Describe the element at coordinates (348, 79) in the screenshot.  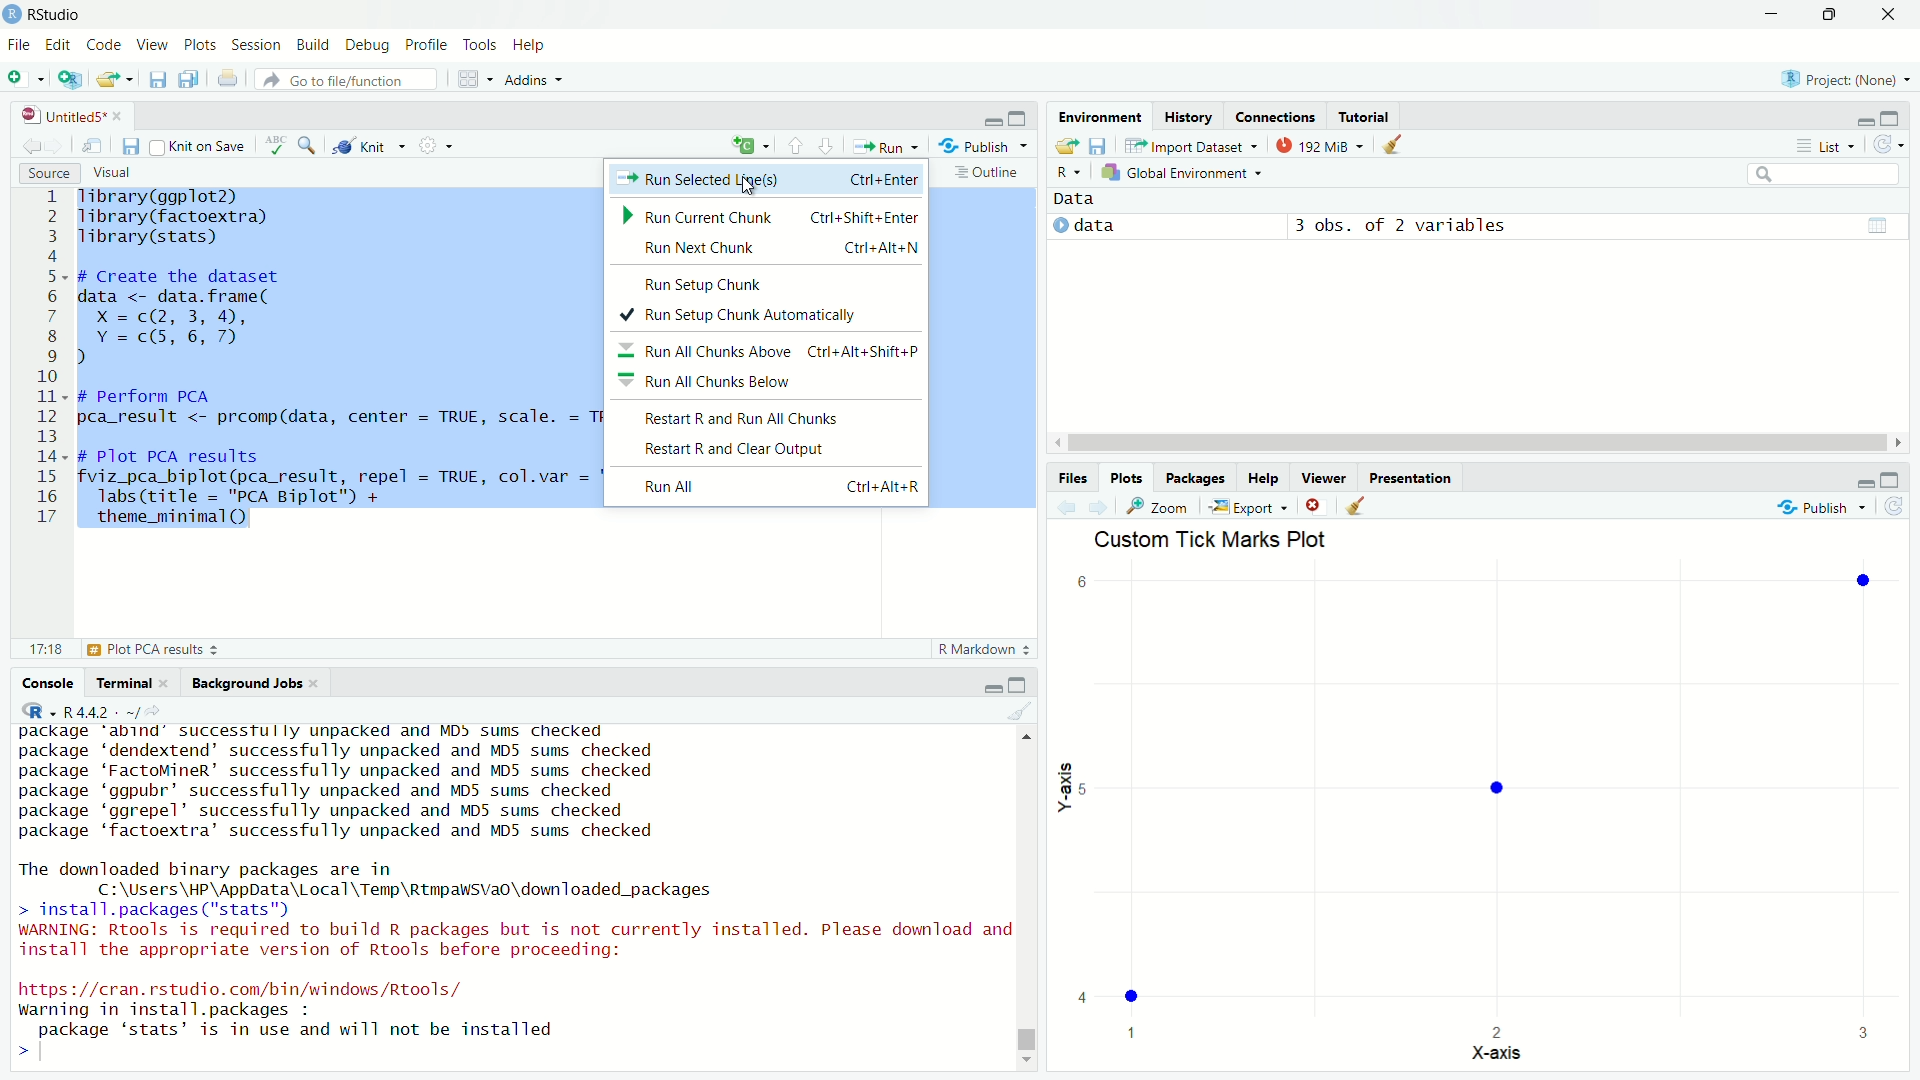
I see `go to file/function` at that location.